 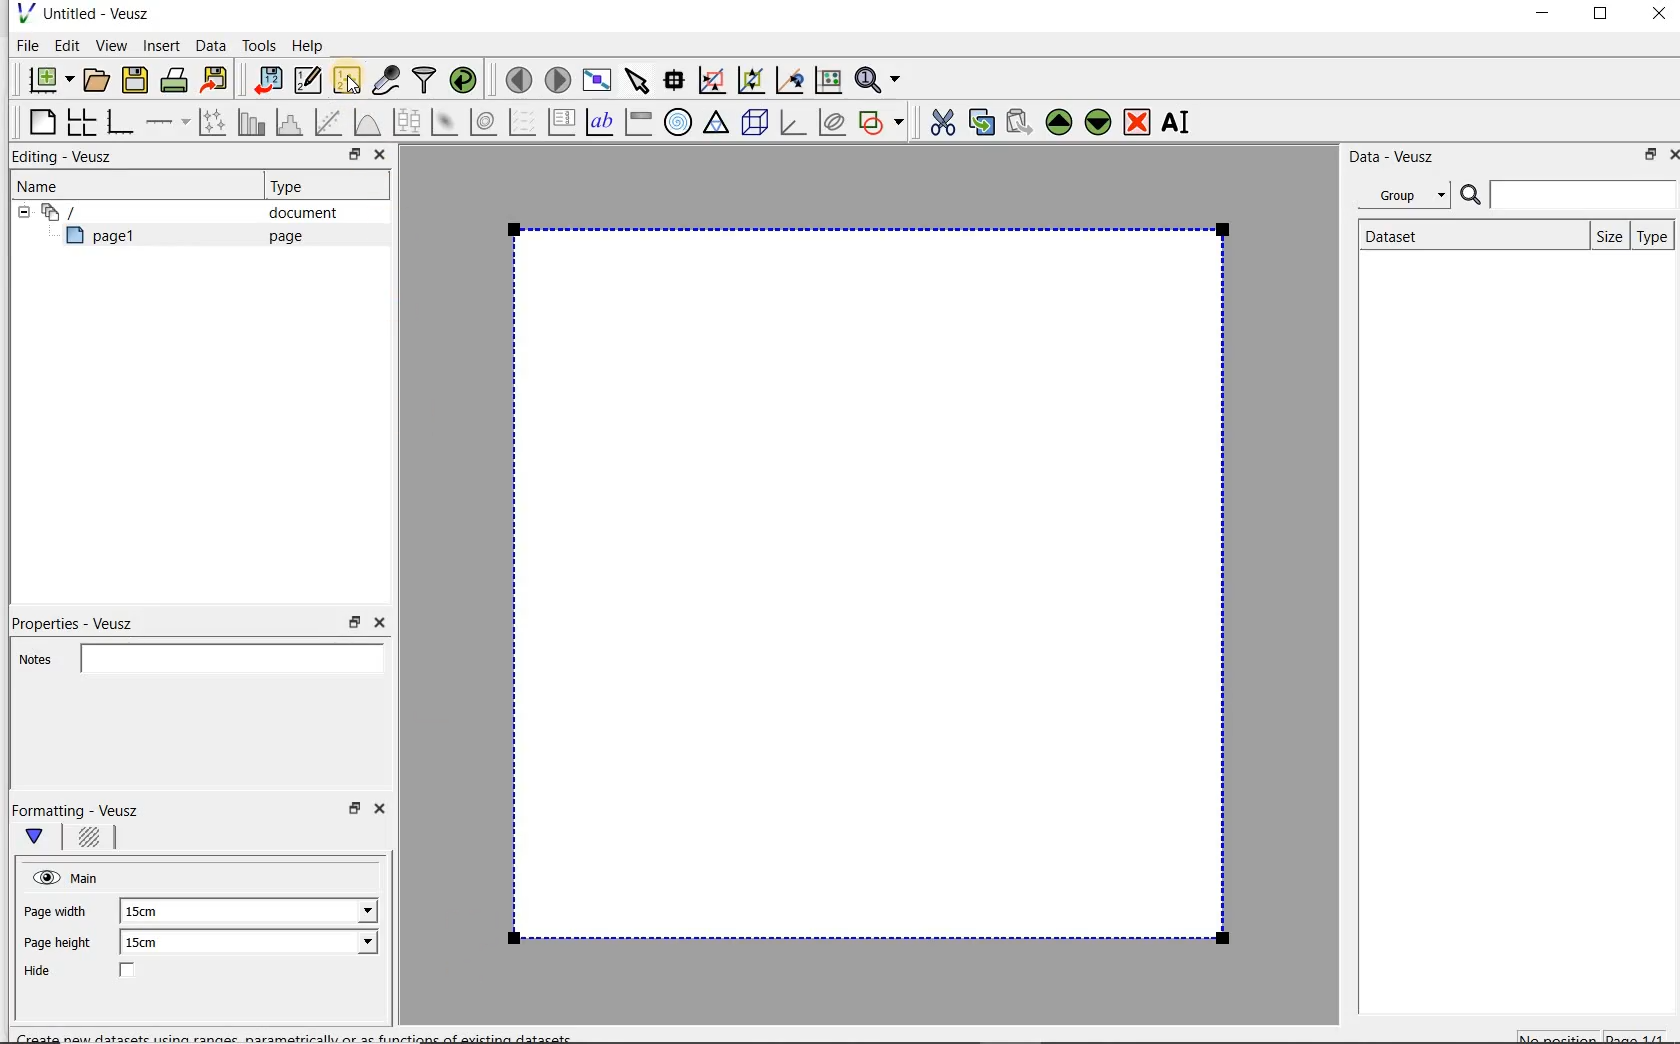 What do you see at coordinates (563, 122) in the screenshot?
I see `plot key` at bounding box center [563, 122].